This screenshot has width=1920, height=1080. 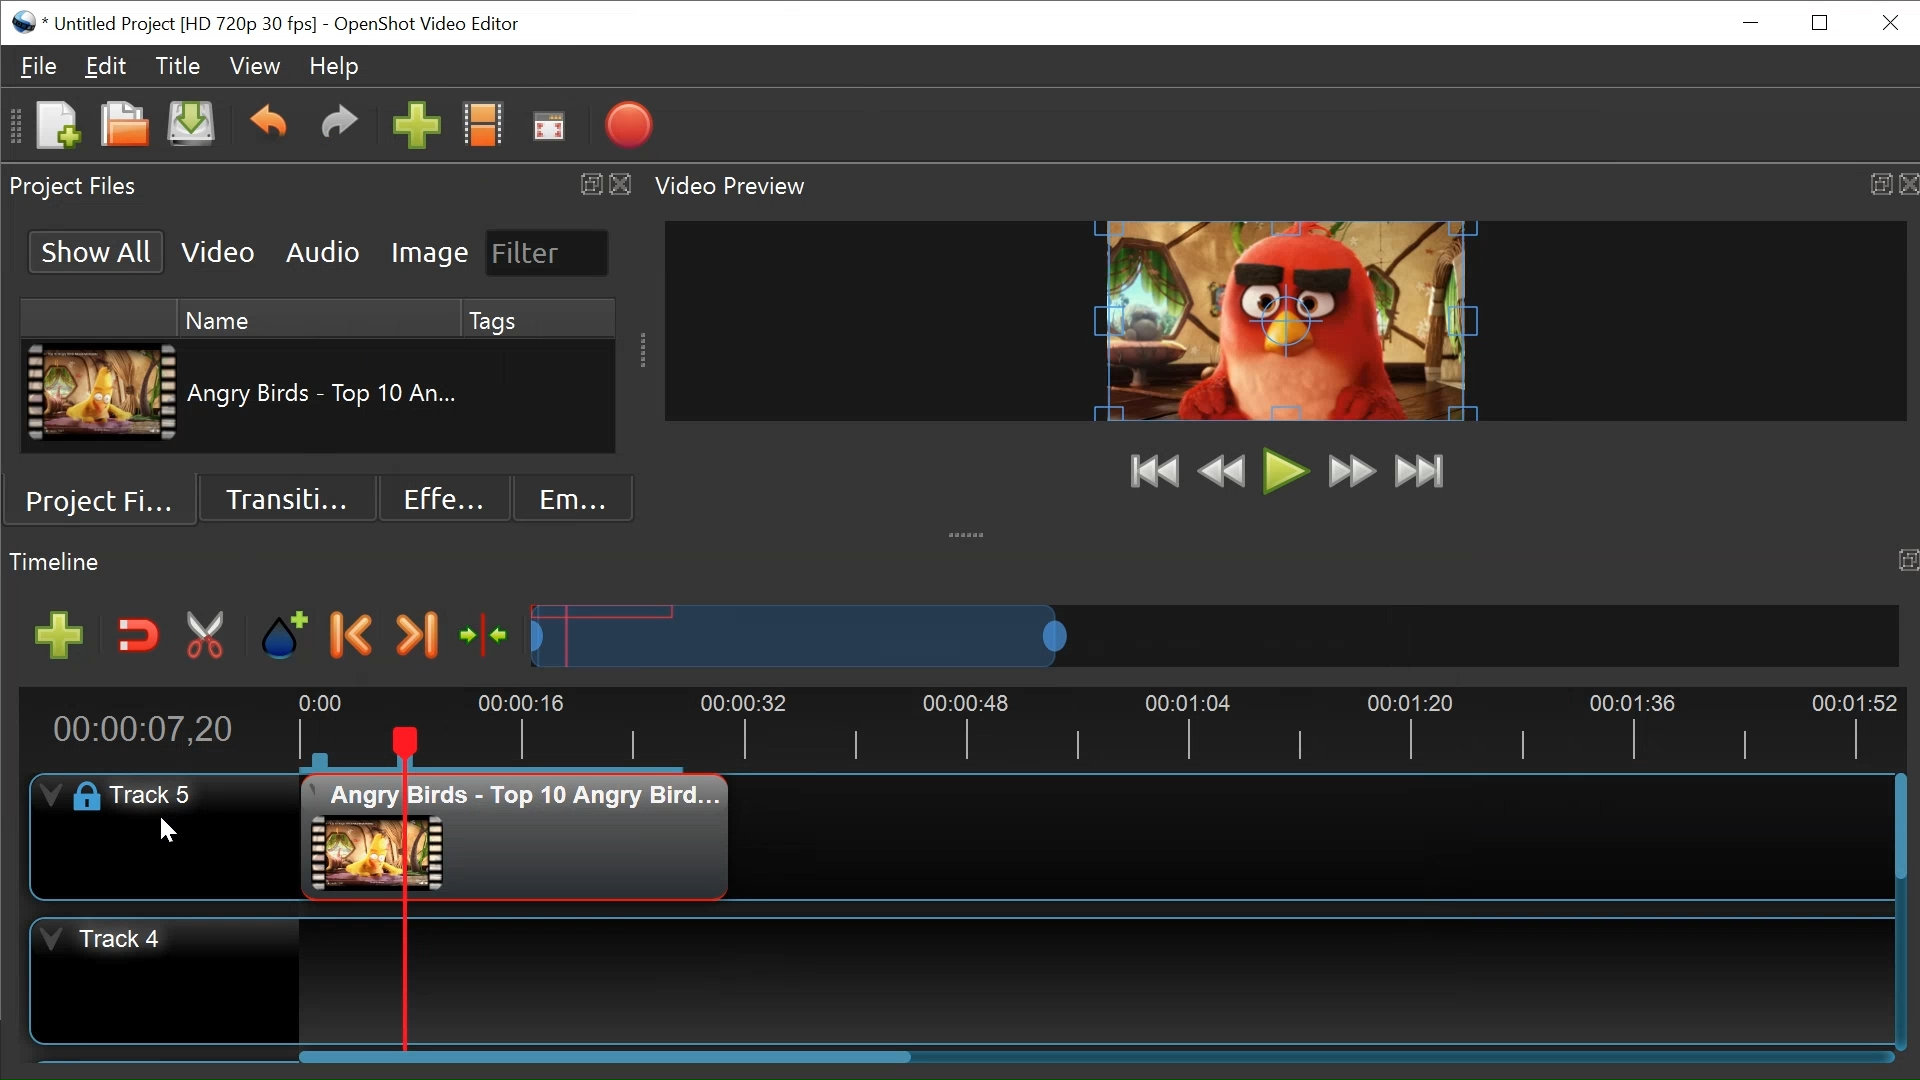 What do you see at coordinates (58, 127) in the screenshot?
I see `New File` at bounding box center [58, 127].